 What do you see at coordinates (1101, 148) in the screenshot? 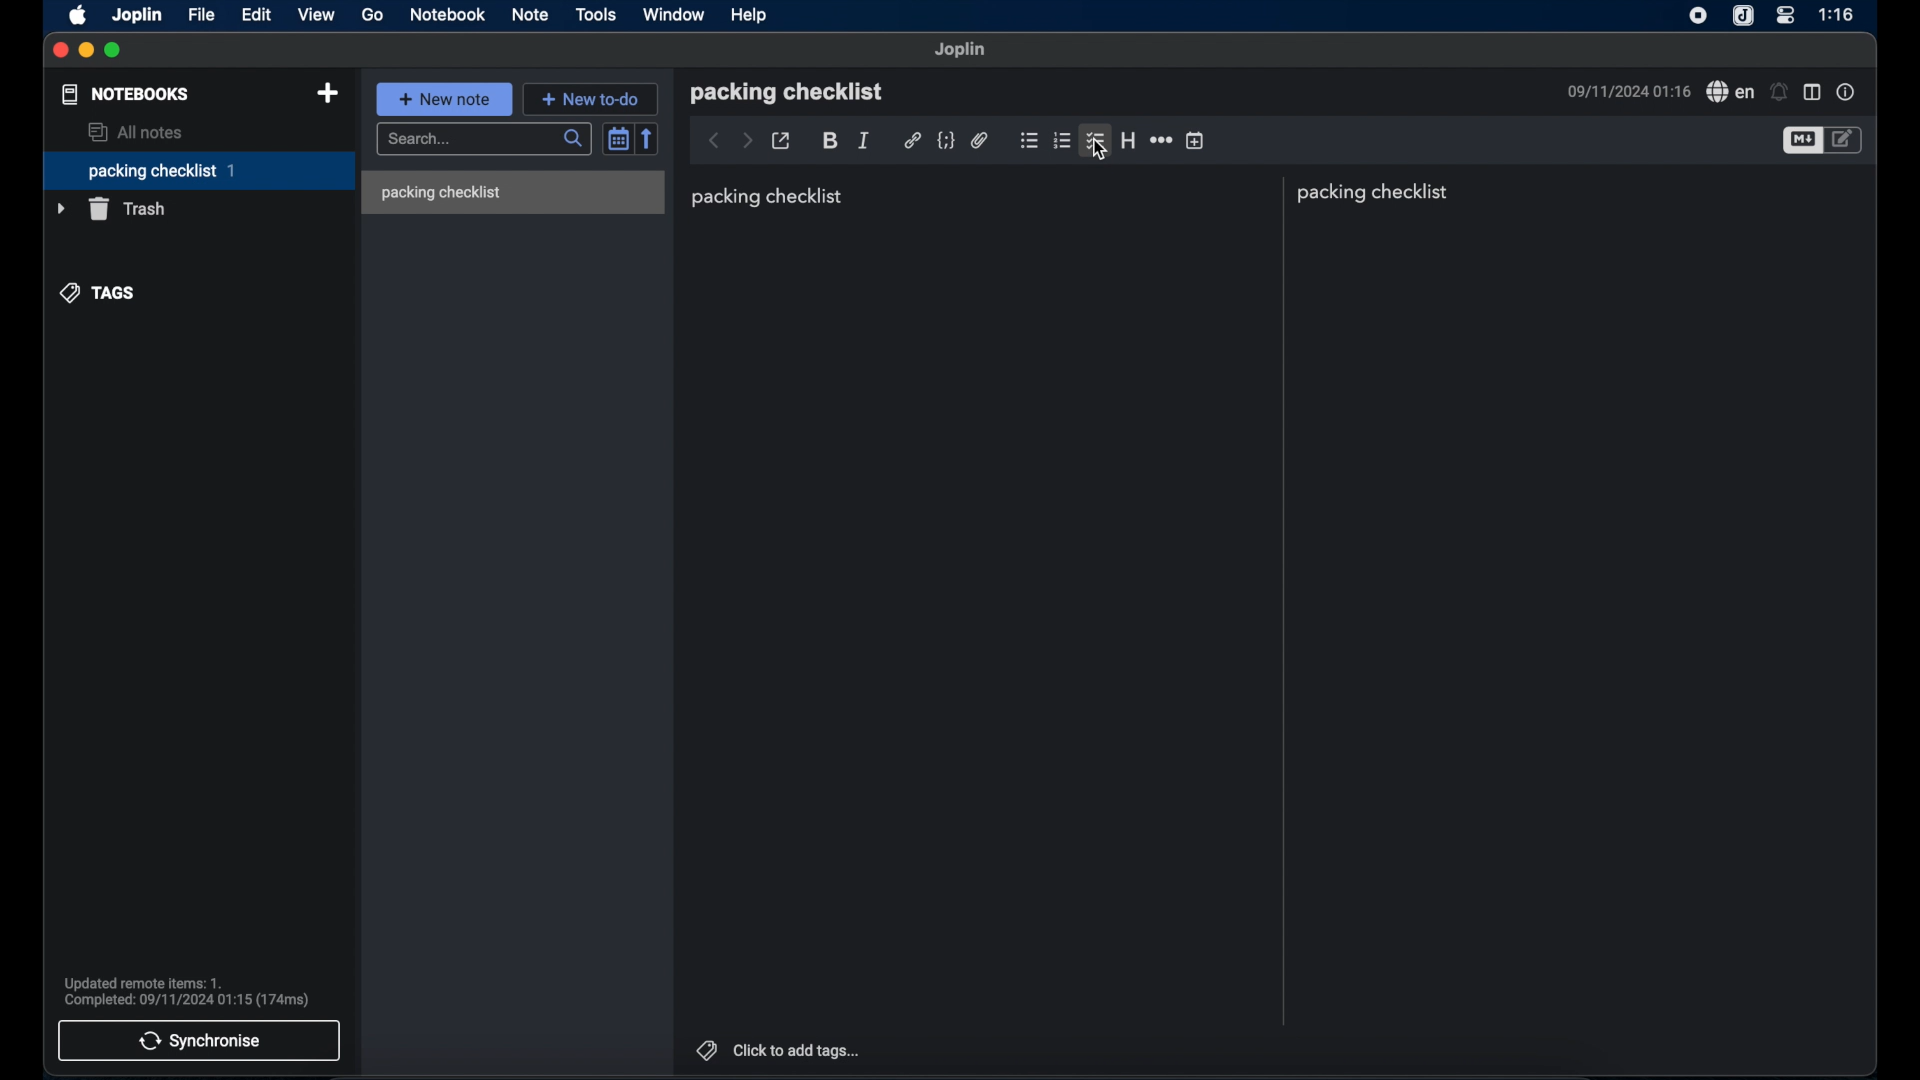
I see `cursor` at bounding box center [1101, 148].